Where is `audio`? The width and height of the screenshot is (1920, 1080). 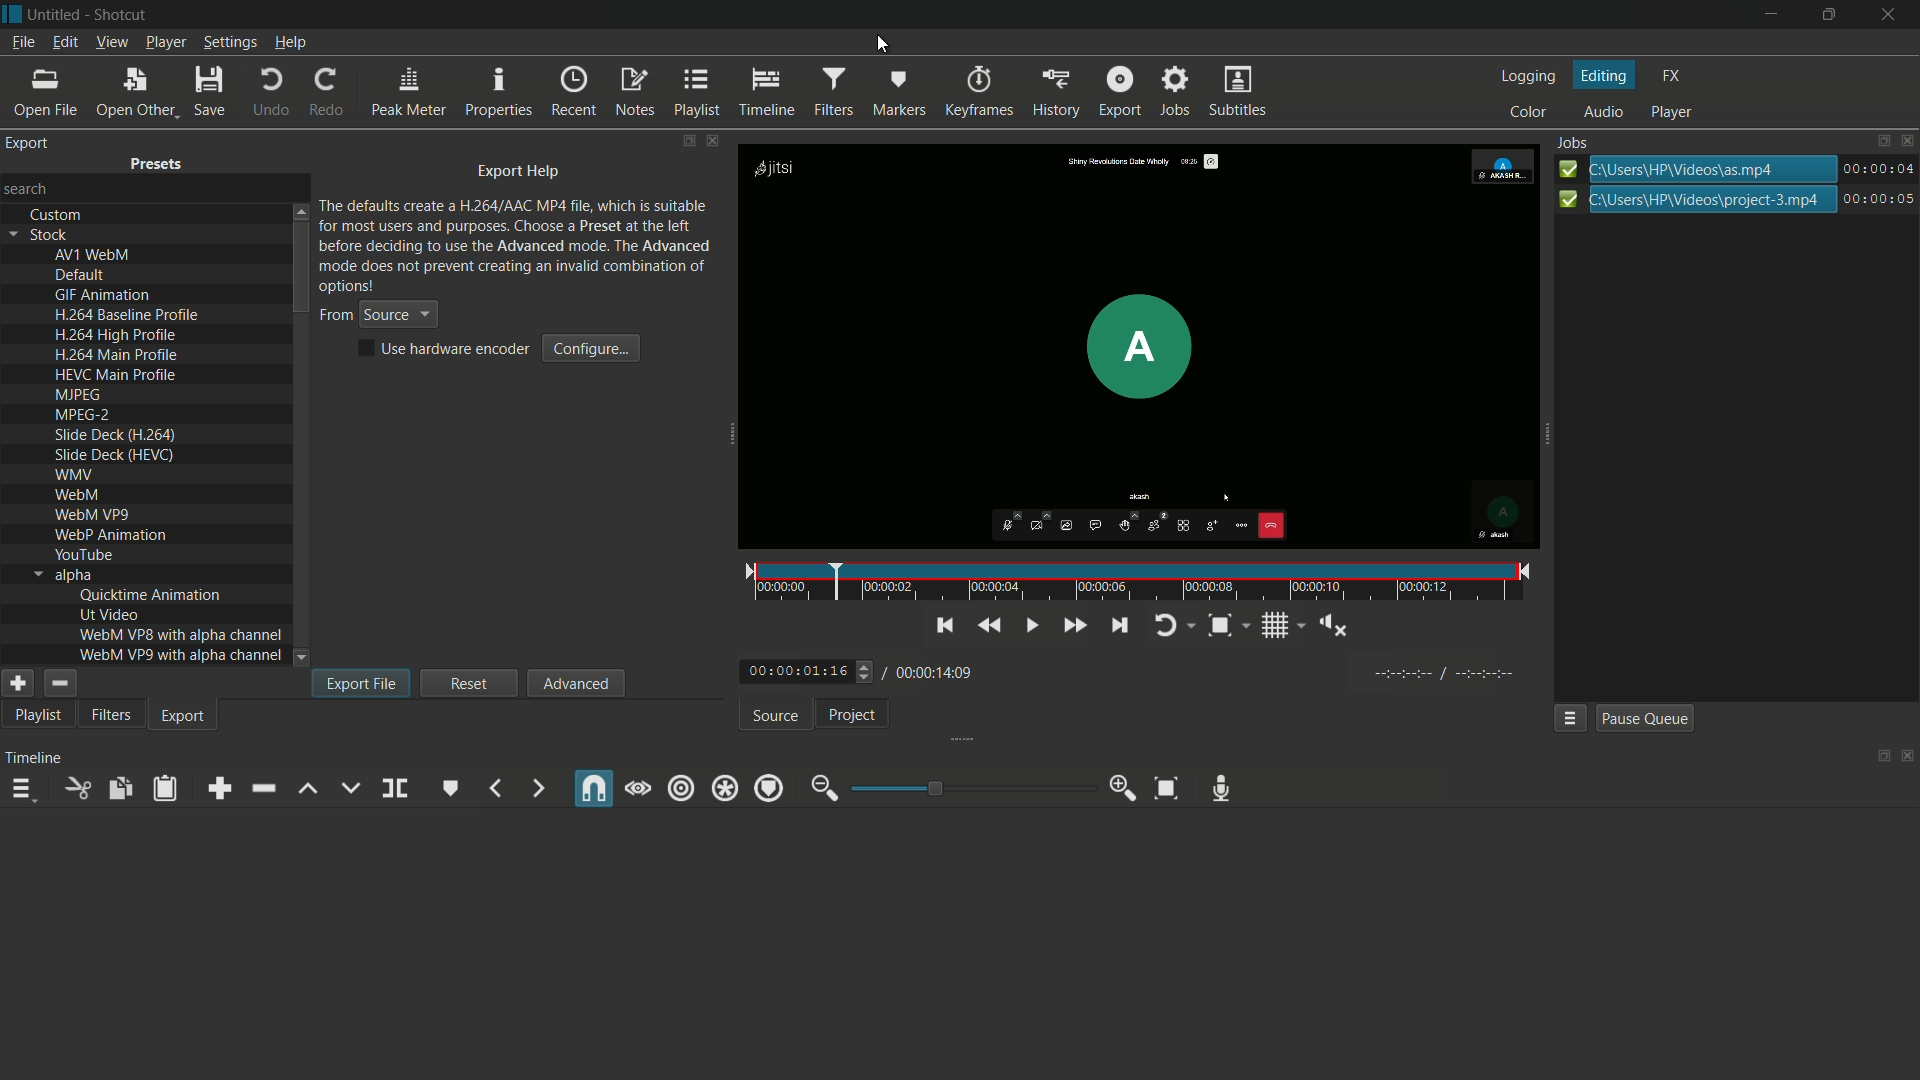
audio is located at coordinates (1603, 113).